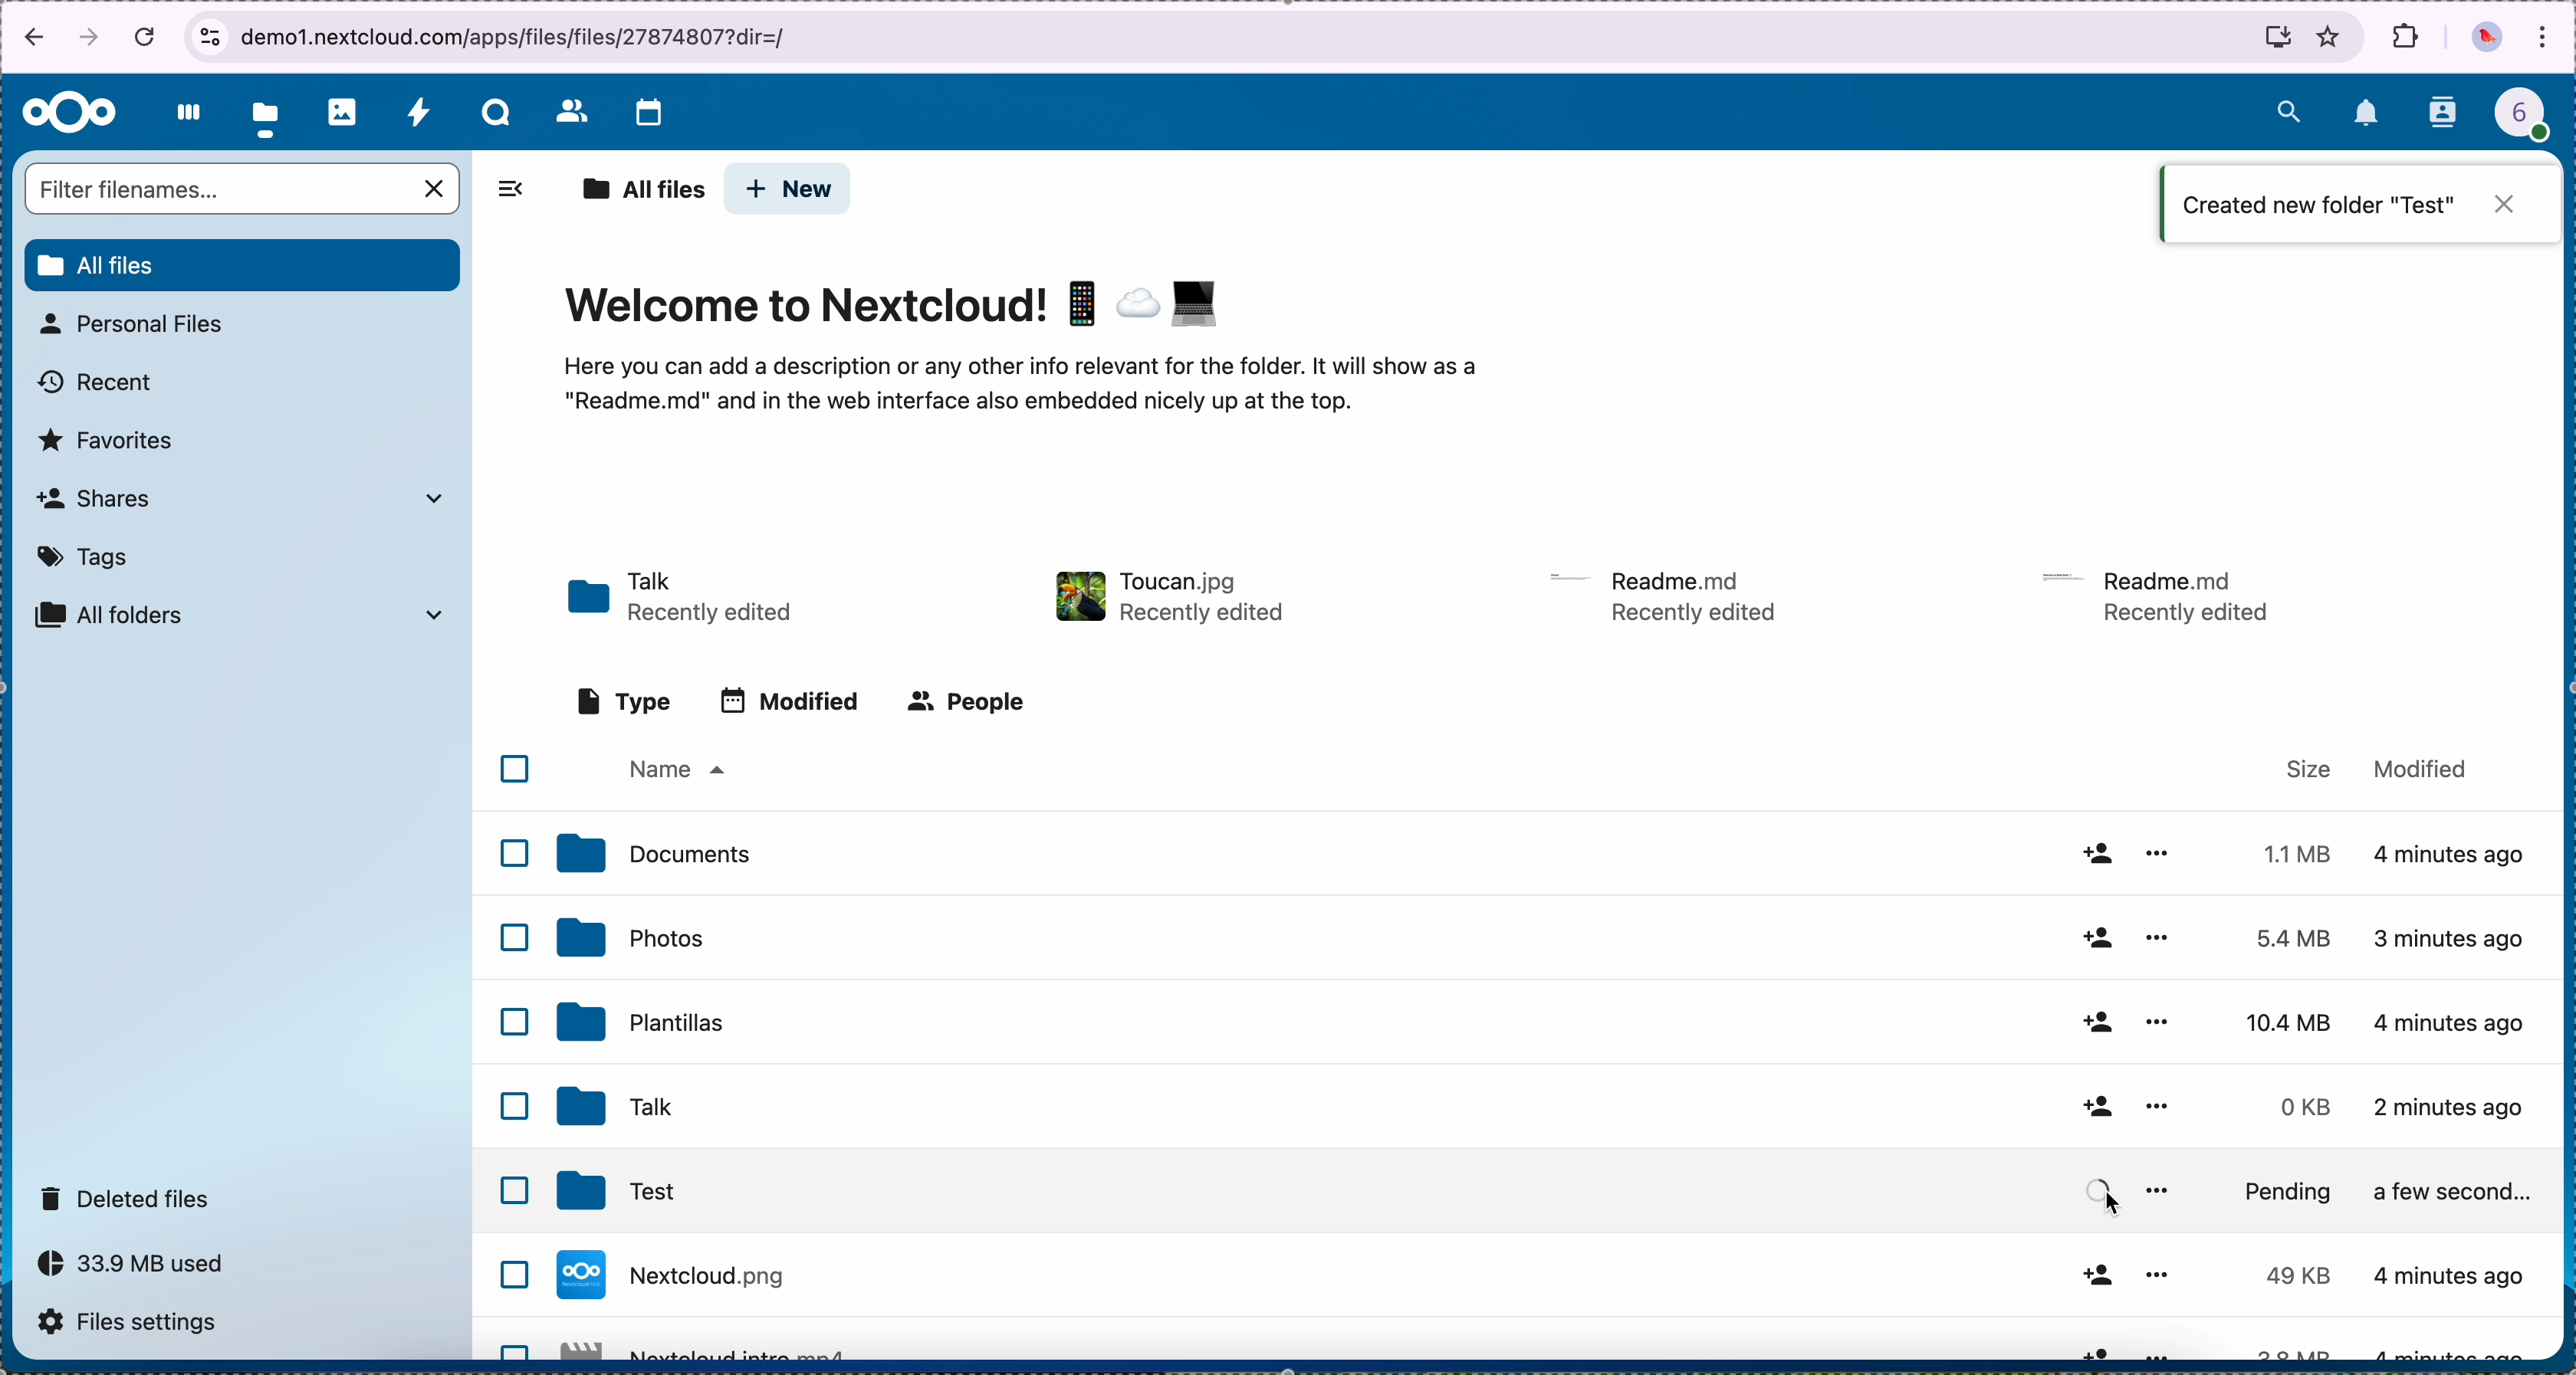  Describe the element at coordinates (2487, 40) in the screenshot. I see `profile picture` at that location.